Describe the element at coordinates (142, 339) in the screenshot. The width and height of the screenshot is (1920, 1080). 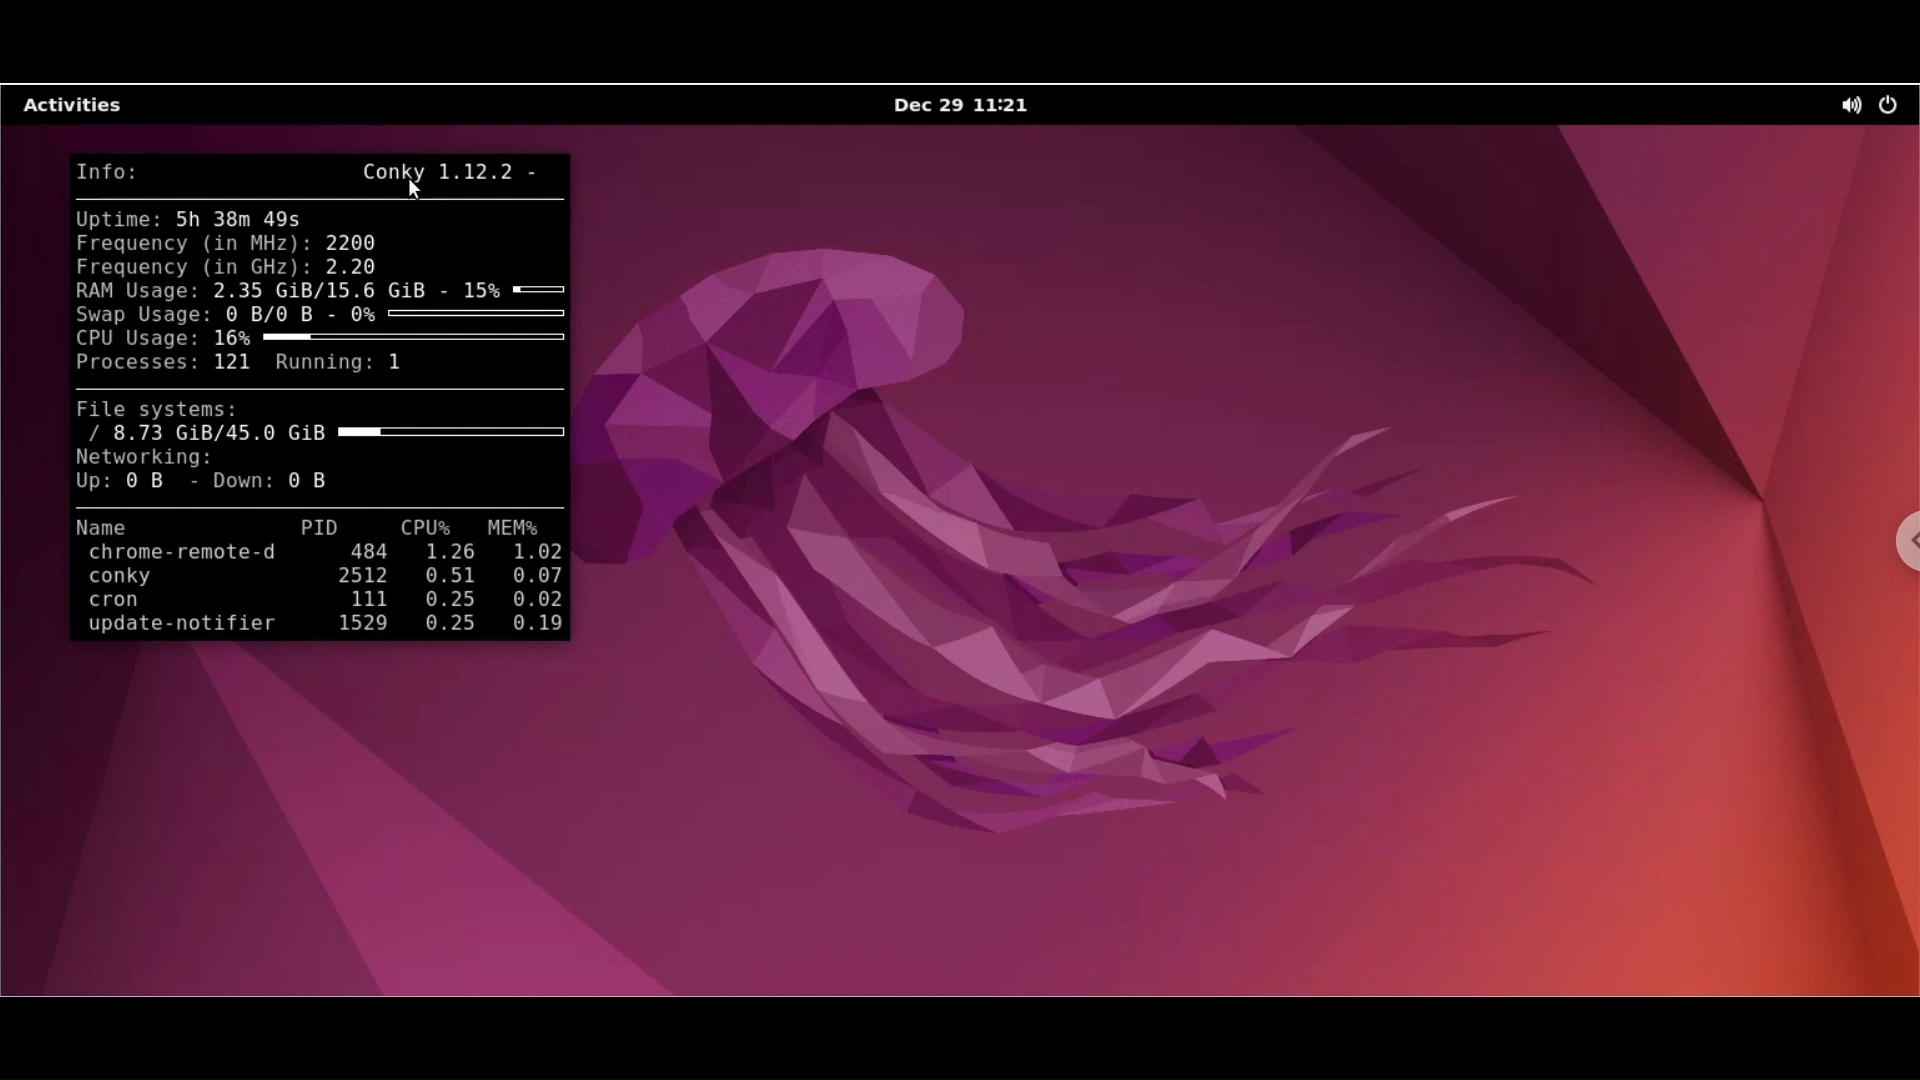
I see `CPU usage:` at that location.